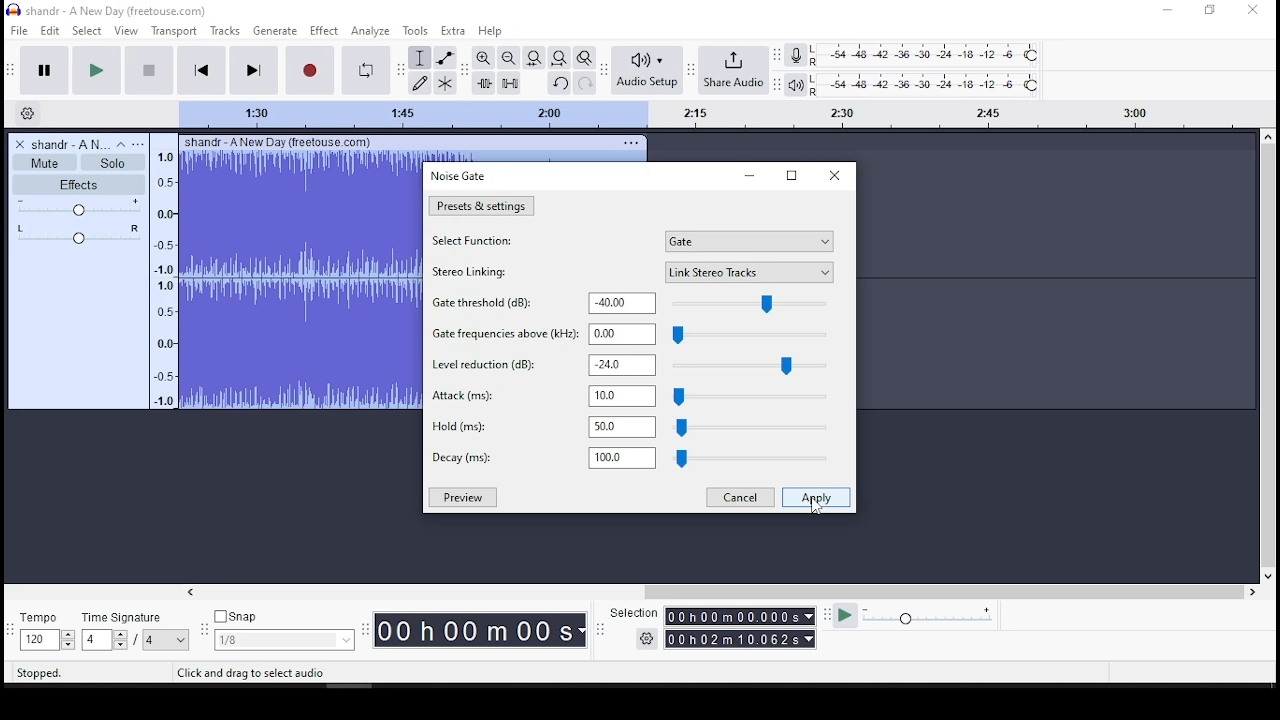 This screenshot has height=720, width=1280. I want to click on file, so click(18, 30).